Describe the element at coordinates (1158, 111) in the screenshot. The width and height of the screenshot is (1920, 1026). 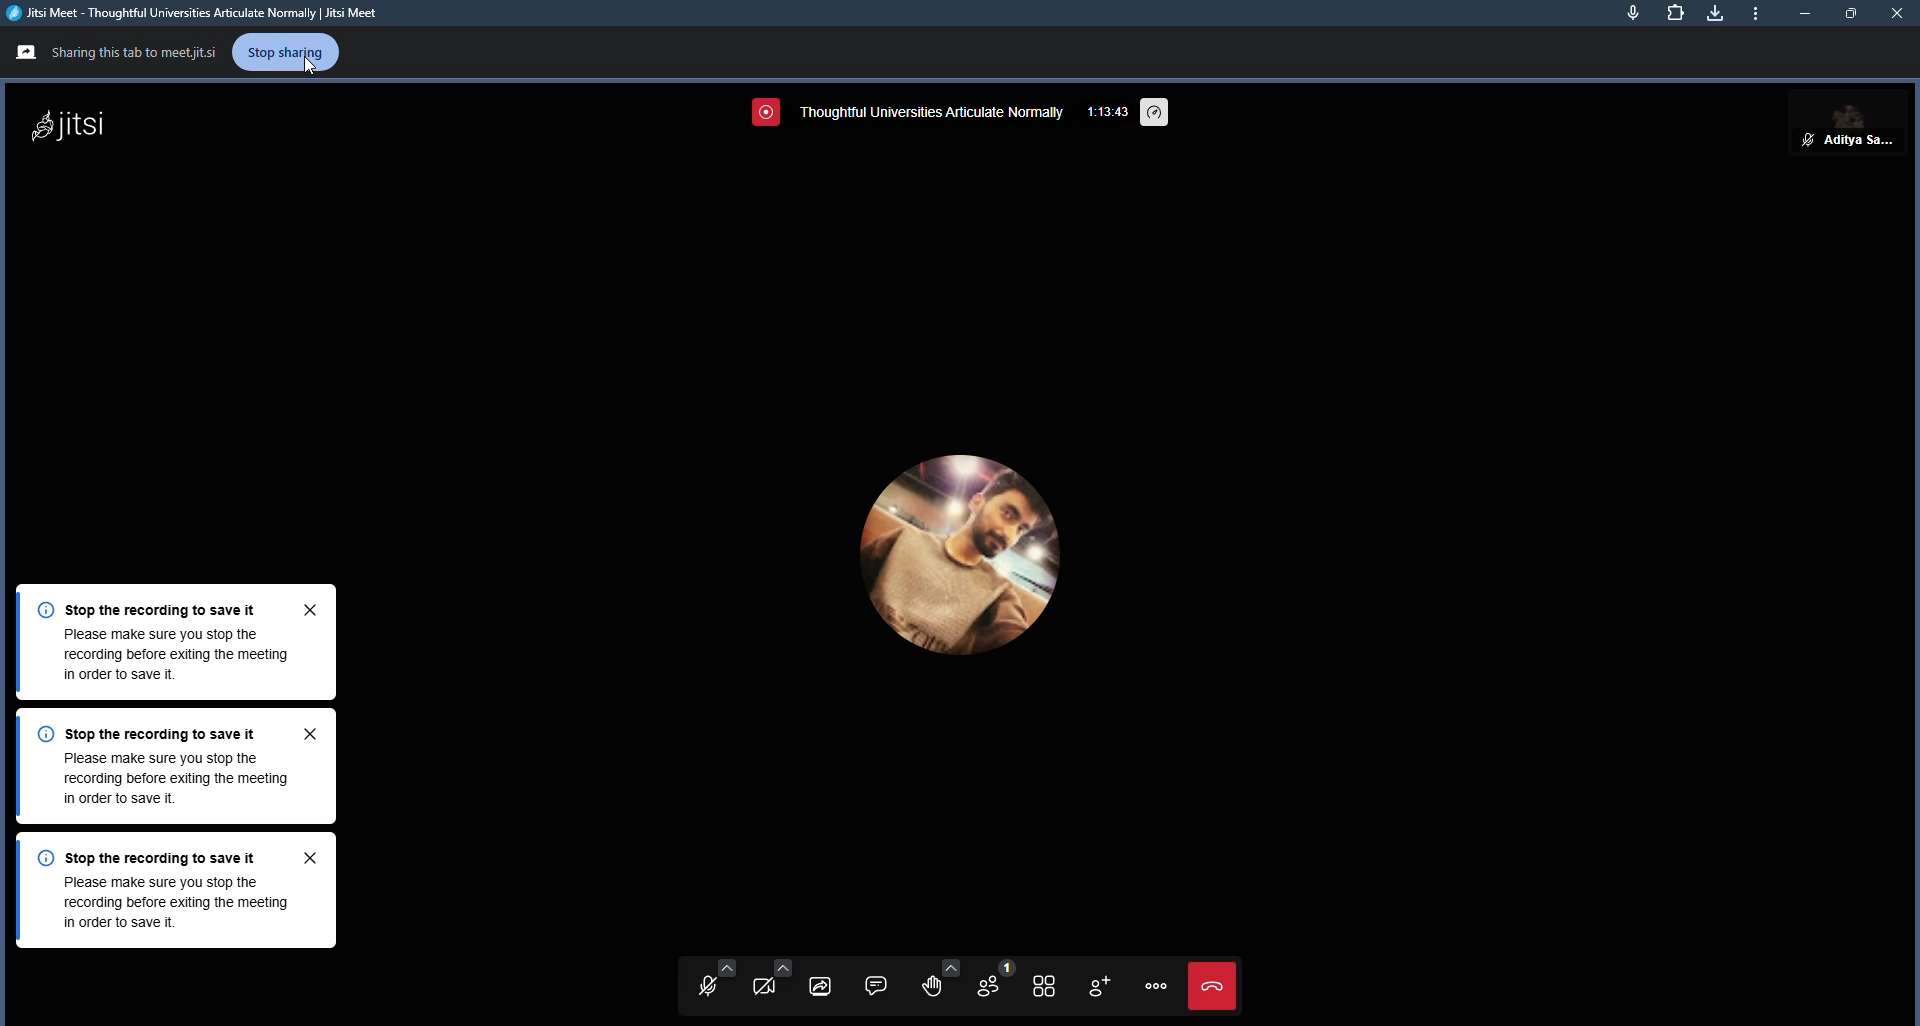
I see `performance setting` at that location.